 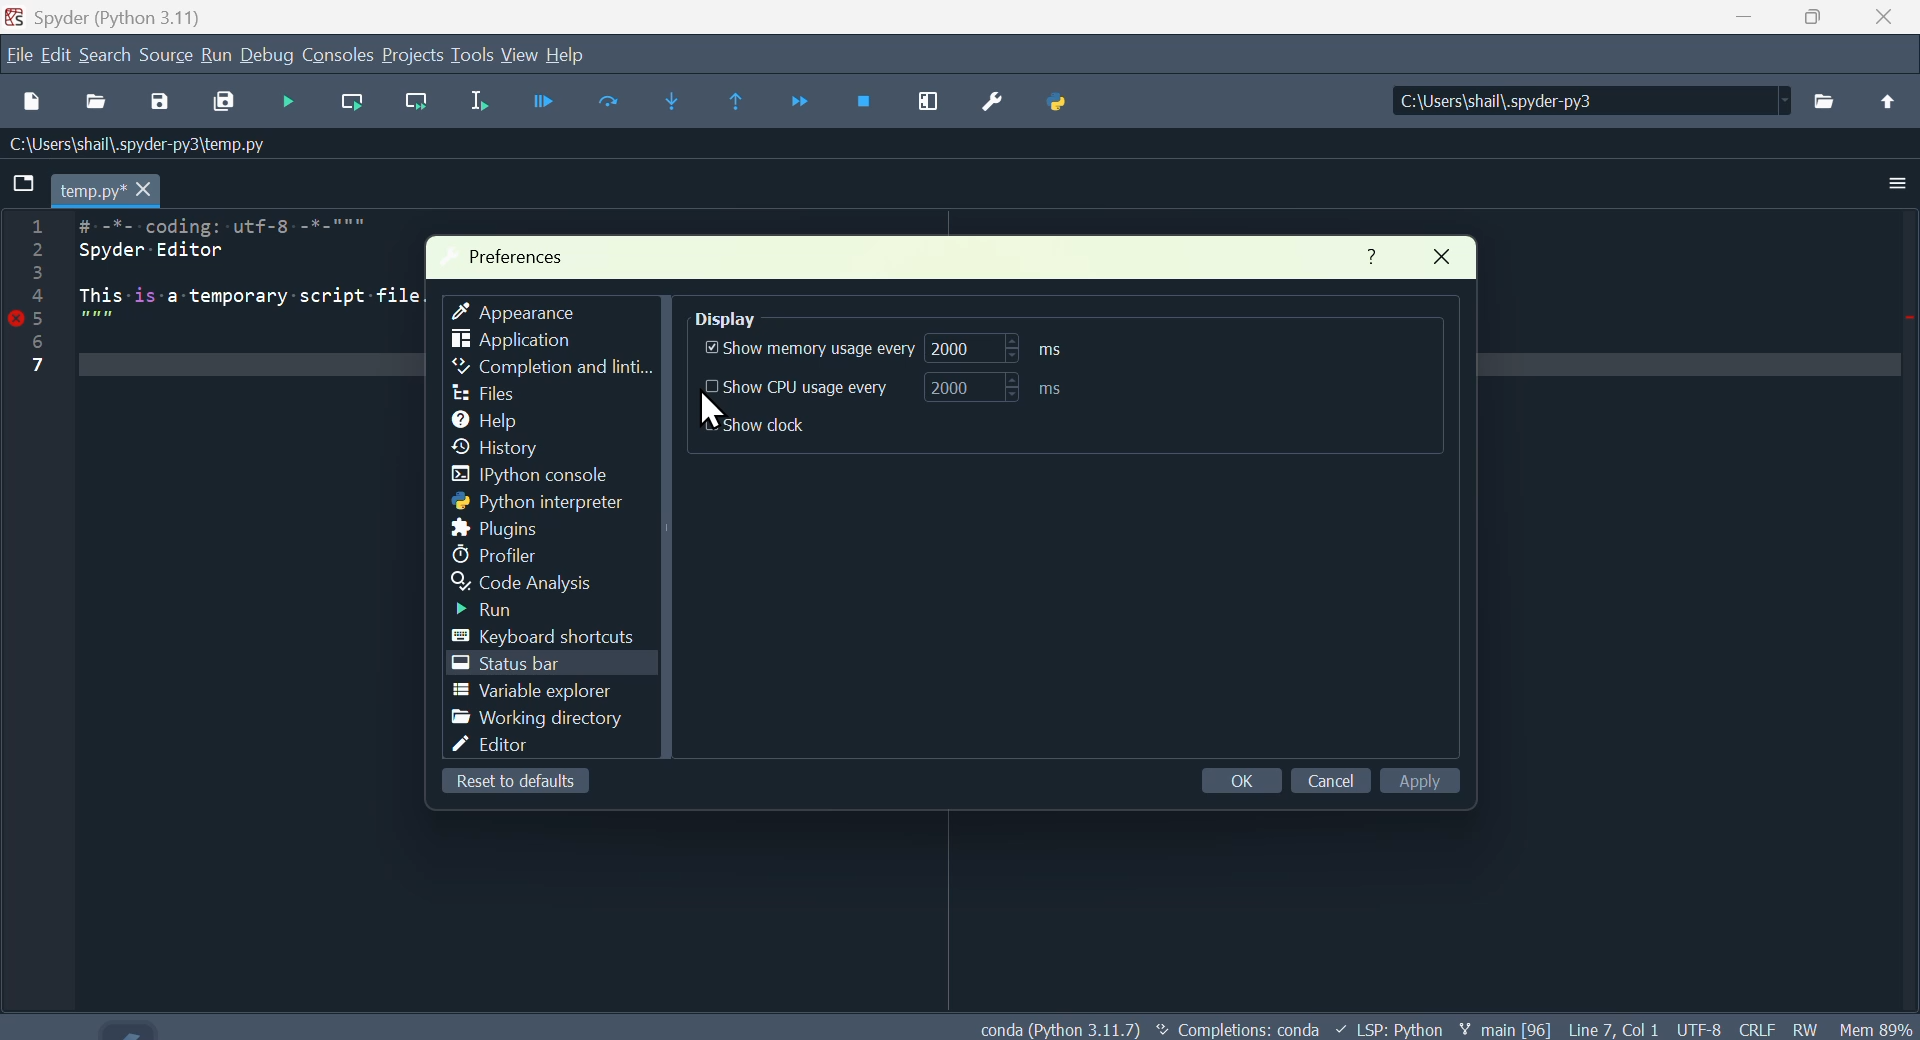 What do you see at coordinates (523, 309) in the screenshot?
I see `Appearance` at bounding box center [523, 309].